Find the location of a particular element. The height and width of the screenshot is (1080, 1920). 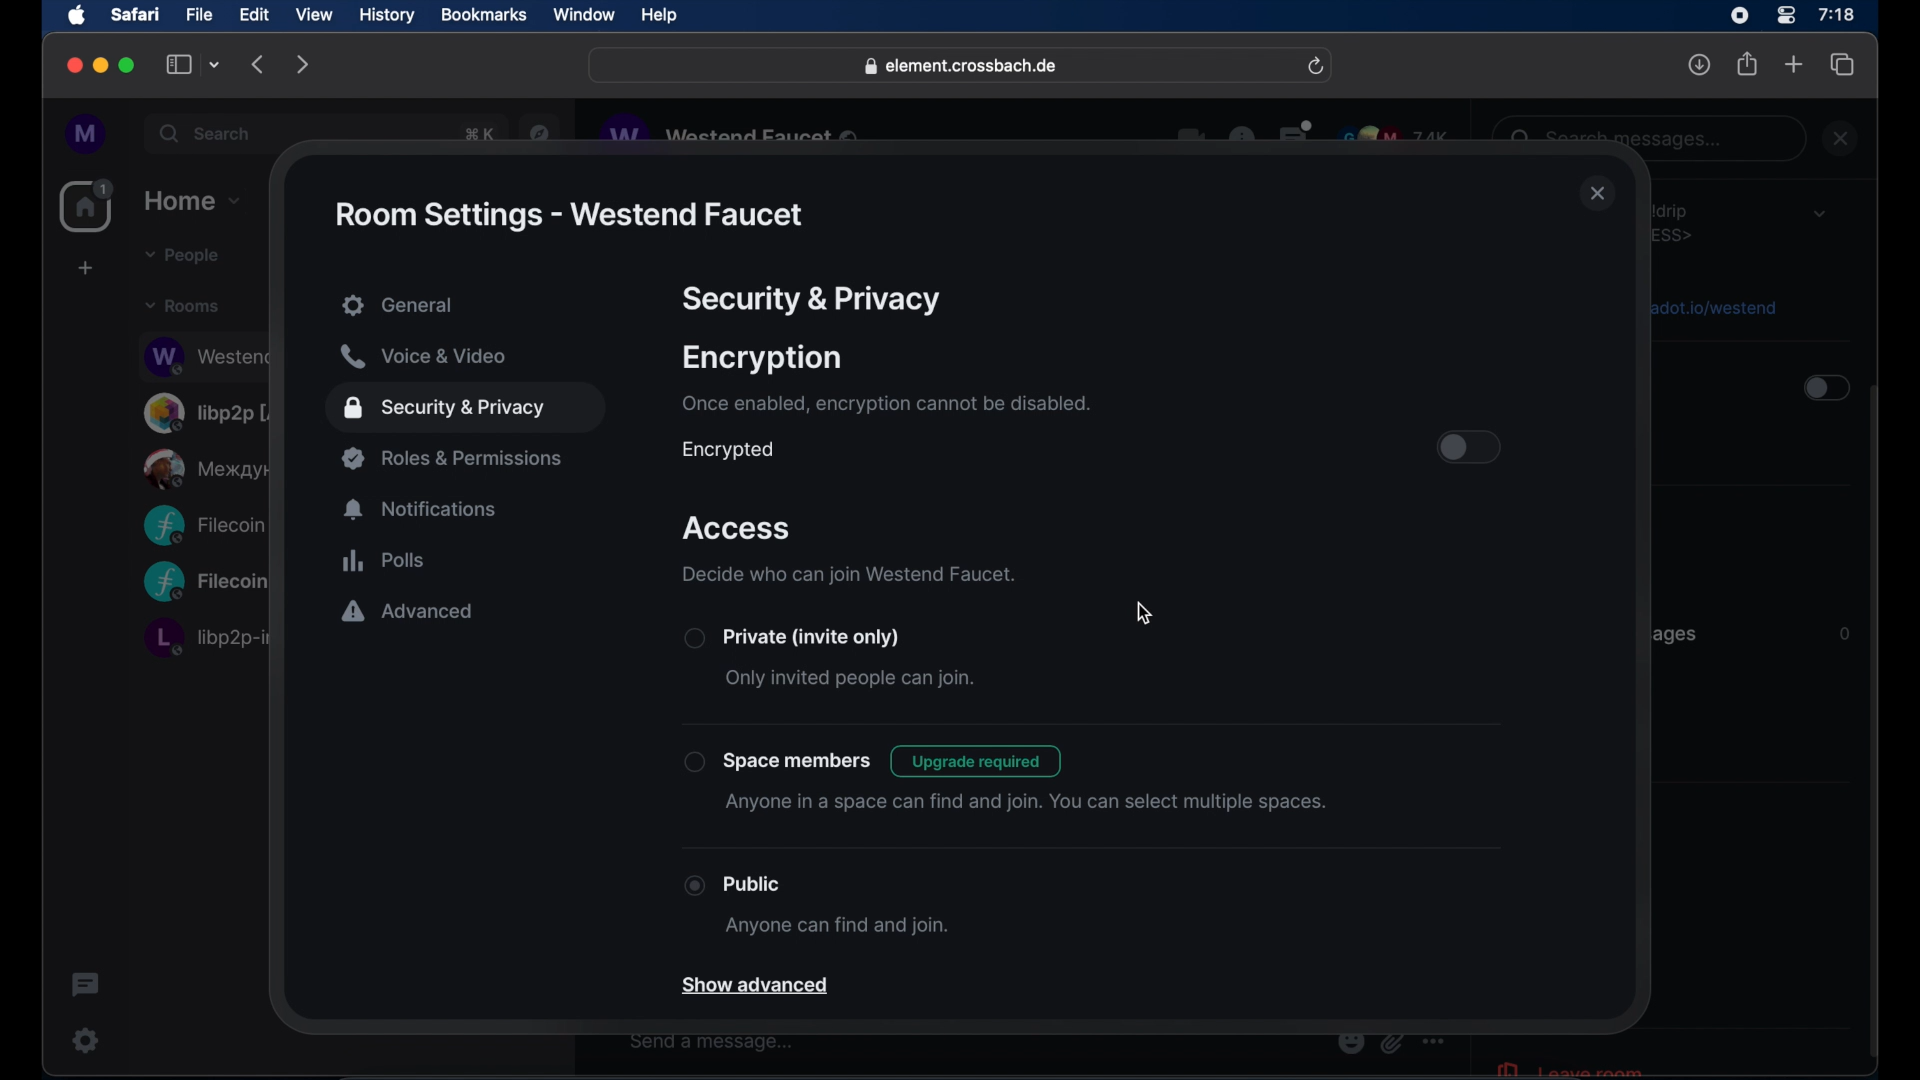

encrypted is located at coordinates (727, 450).